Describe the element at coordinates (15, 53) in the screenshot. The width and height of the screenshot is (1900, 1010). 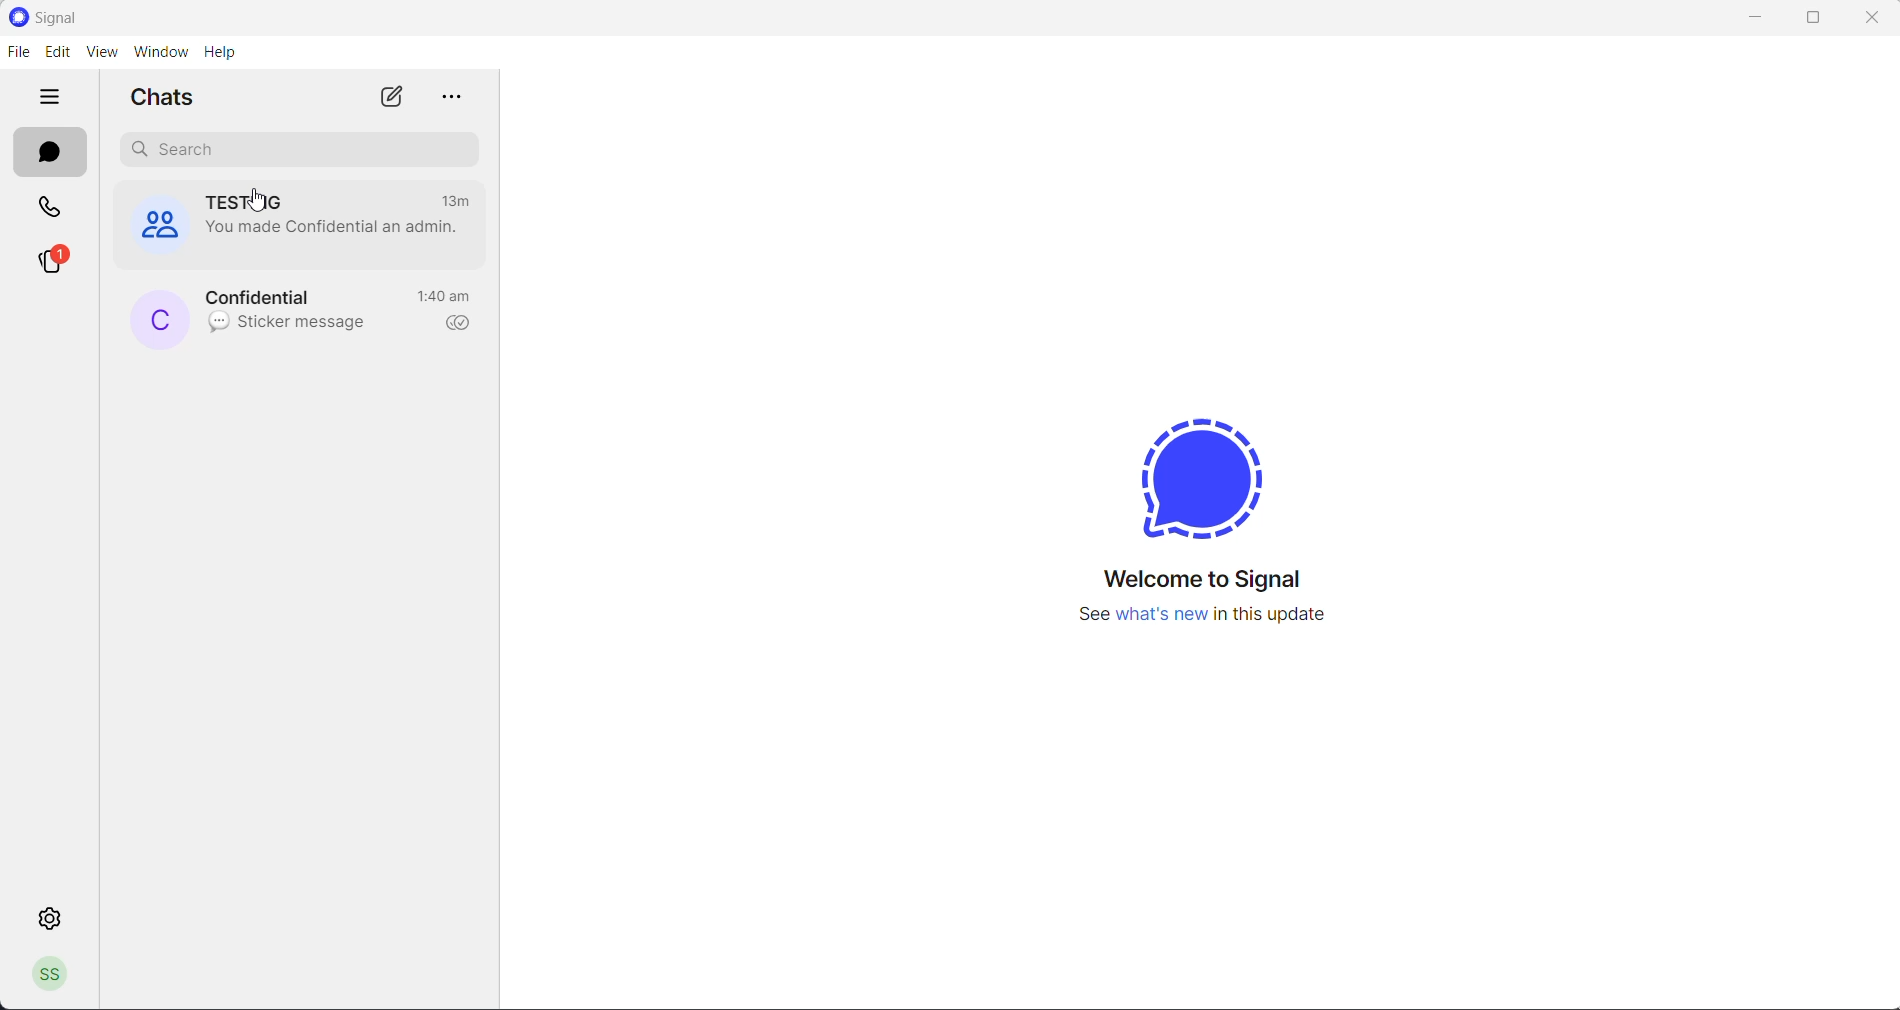
I see `file` at that location.